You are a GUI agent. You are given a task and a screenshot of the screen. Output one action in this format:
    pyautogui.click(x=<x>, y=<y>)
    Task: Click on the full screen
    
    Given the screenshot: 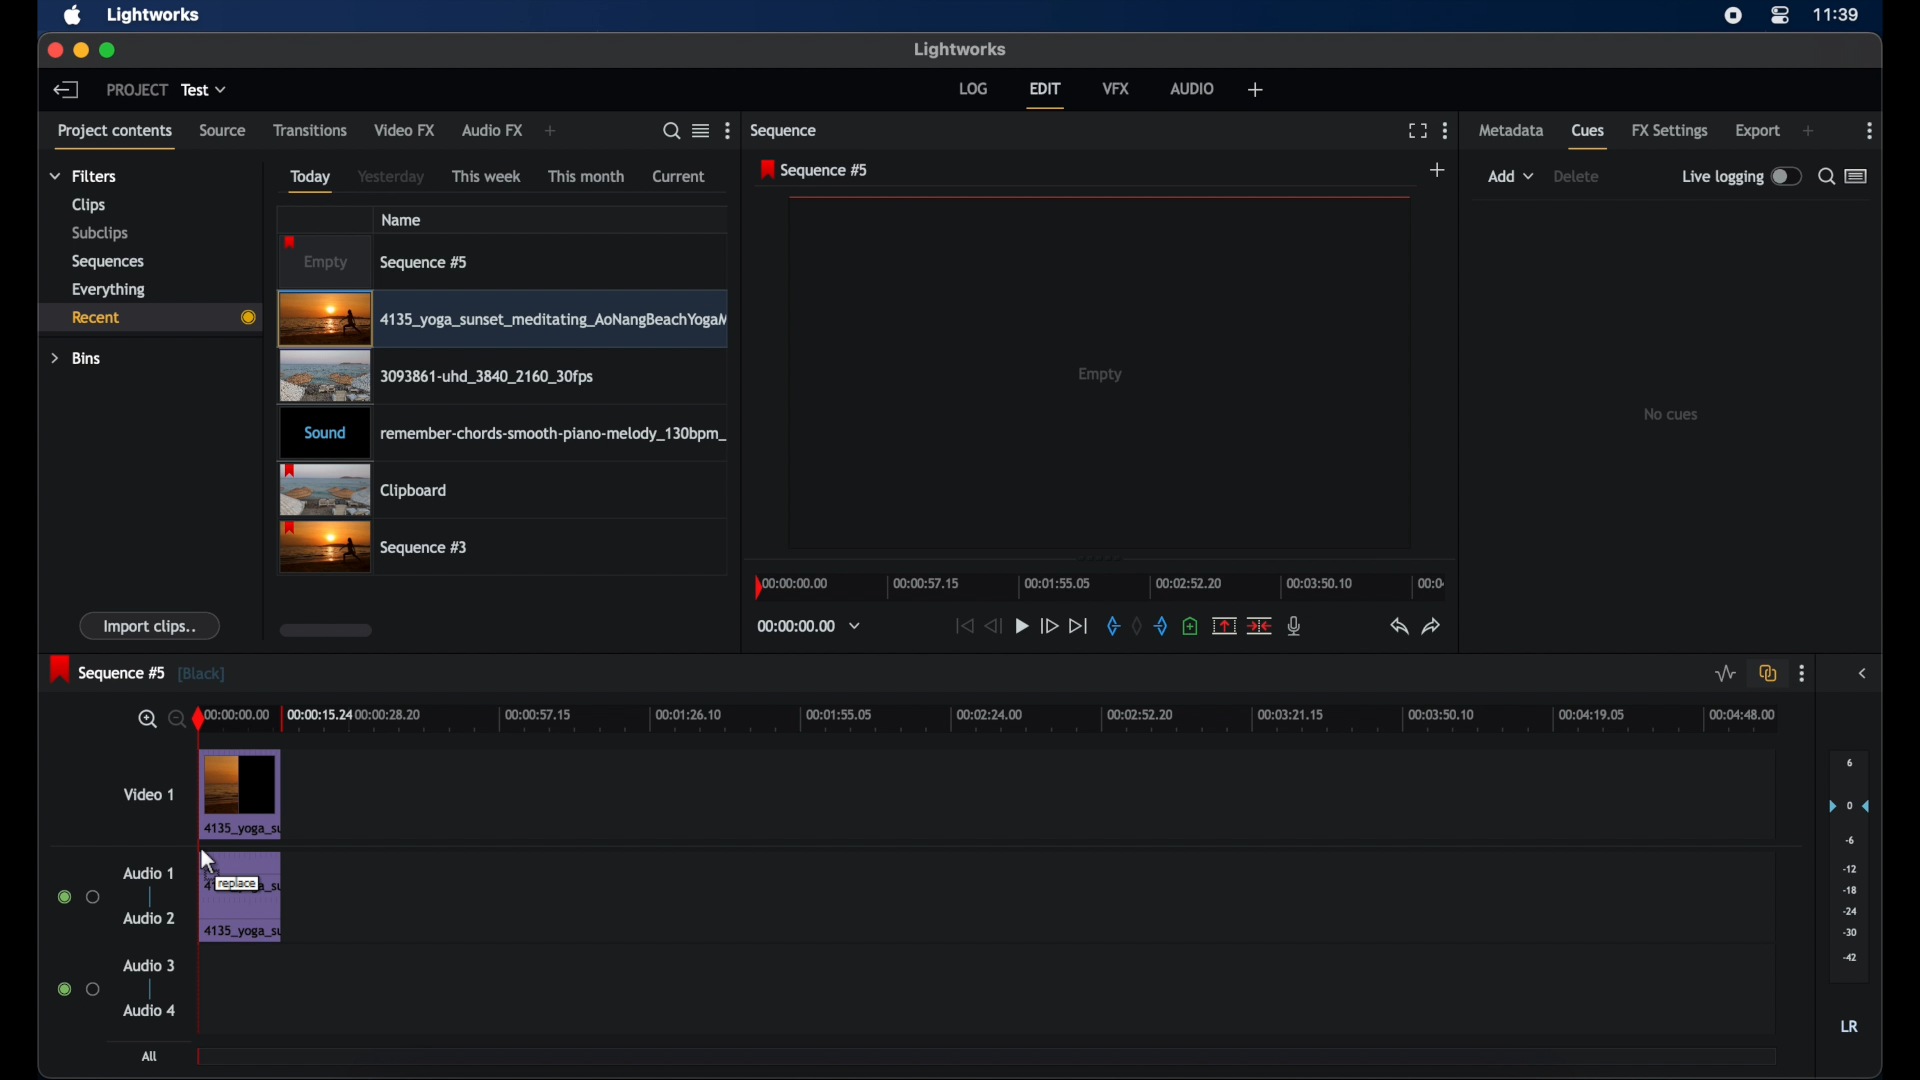 What is the action you would take?
    pyautogui.click(x=1417, y=131)
    